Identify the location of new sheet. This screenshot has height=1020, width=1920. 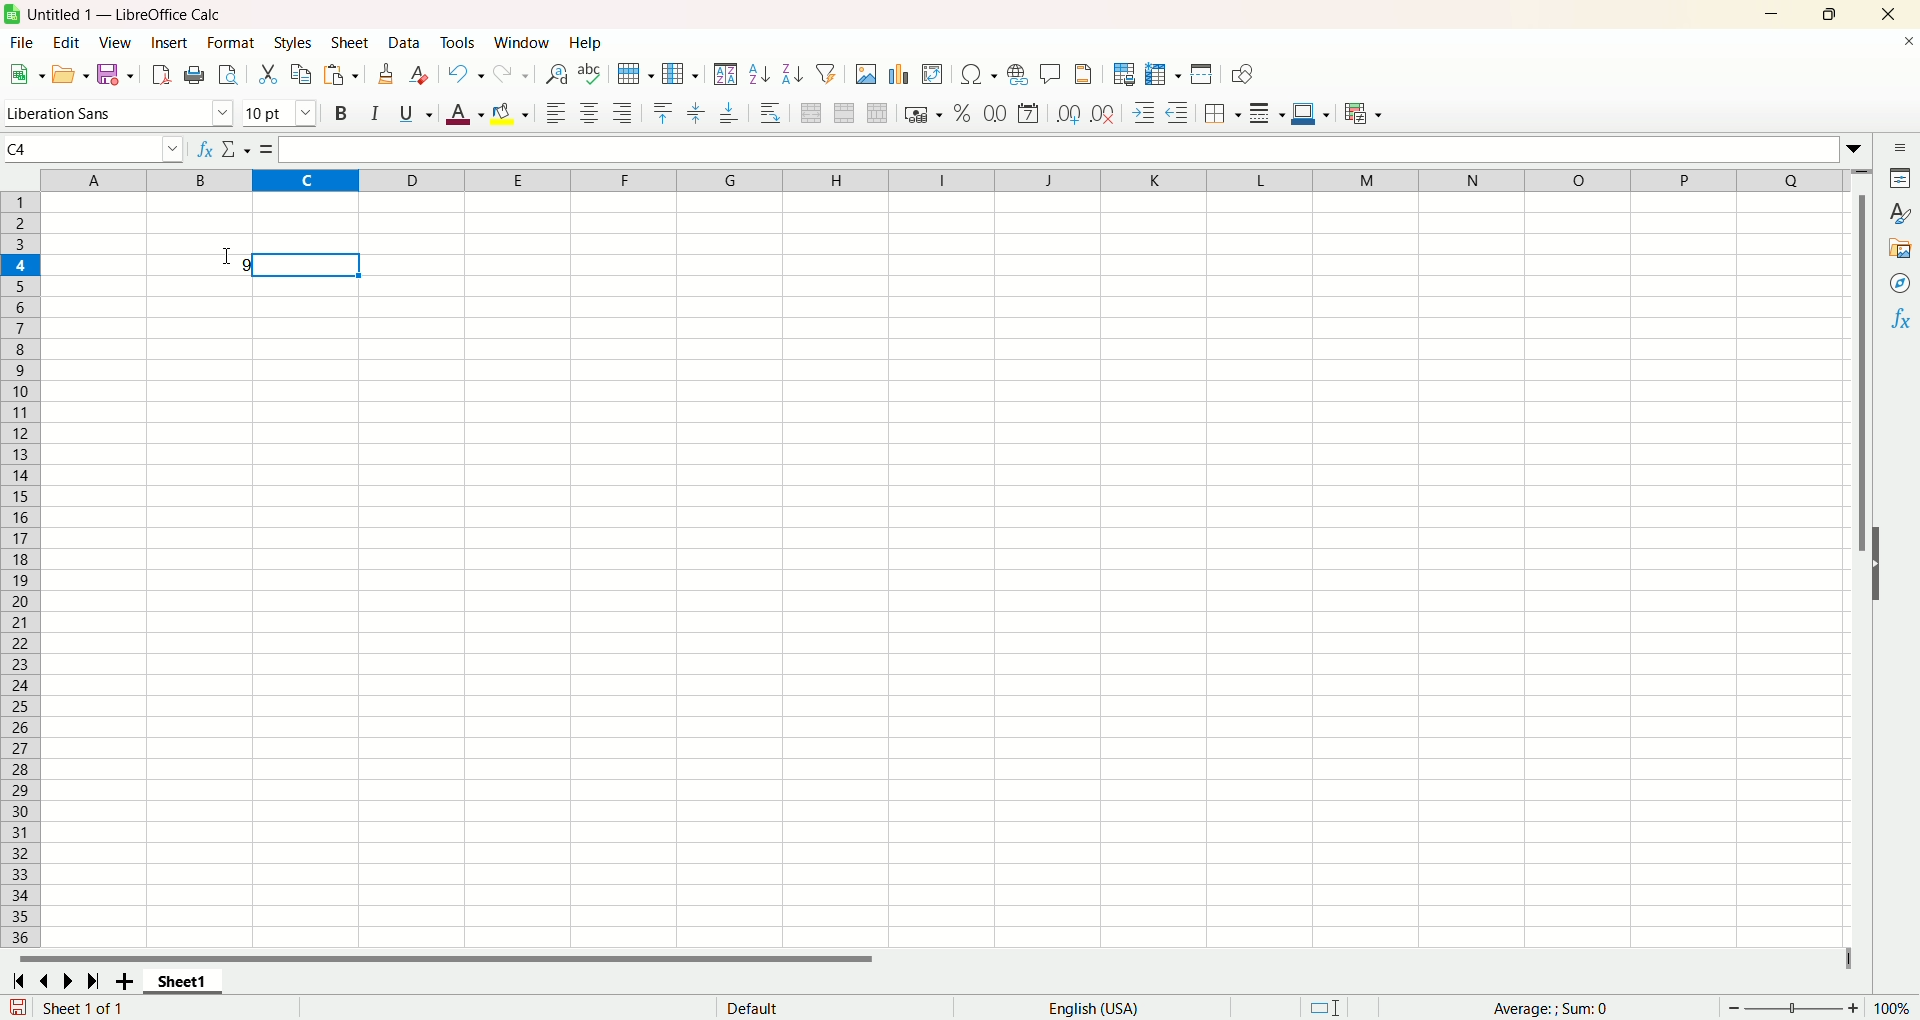
(128, 981).